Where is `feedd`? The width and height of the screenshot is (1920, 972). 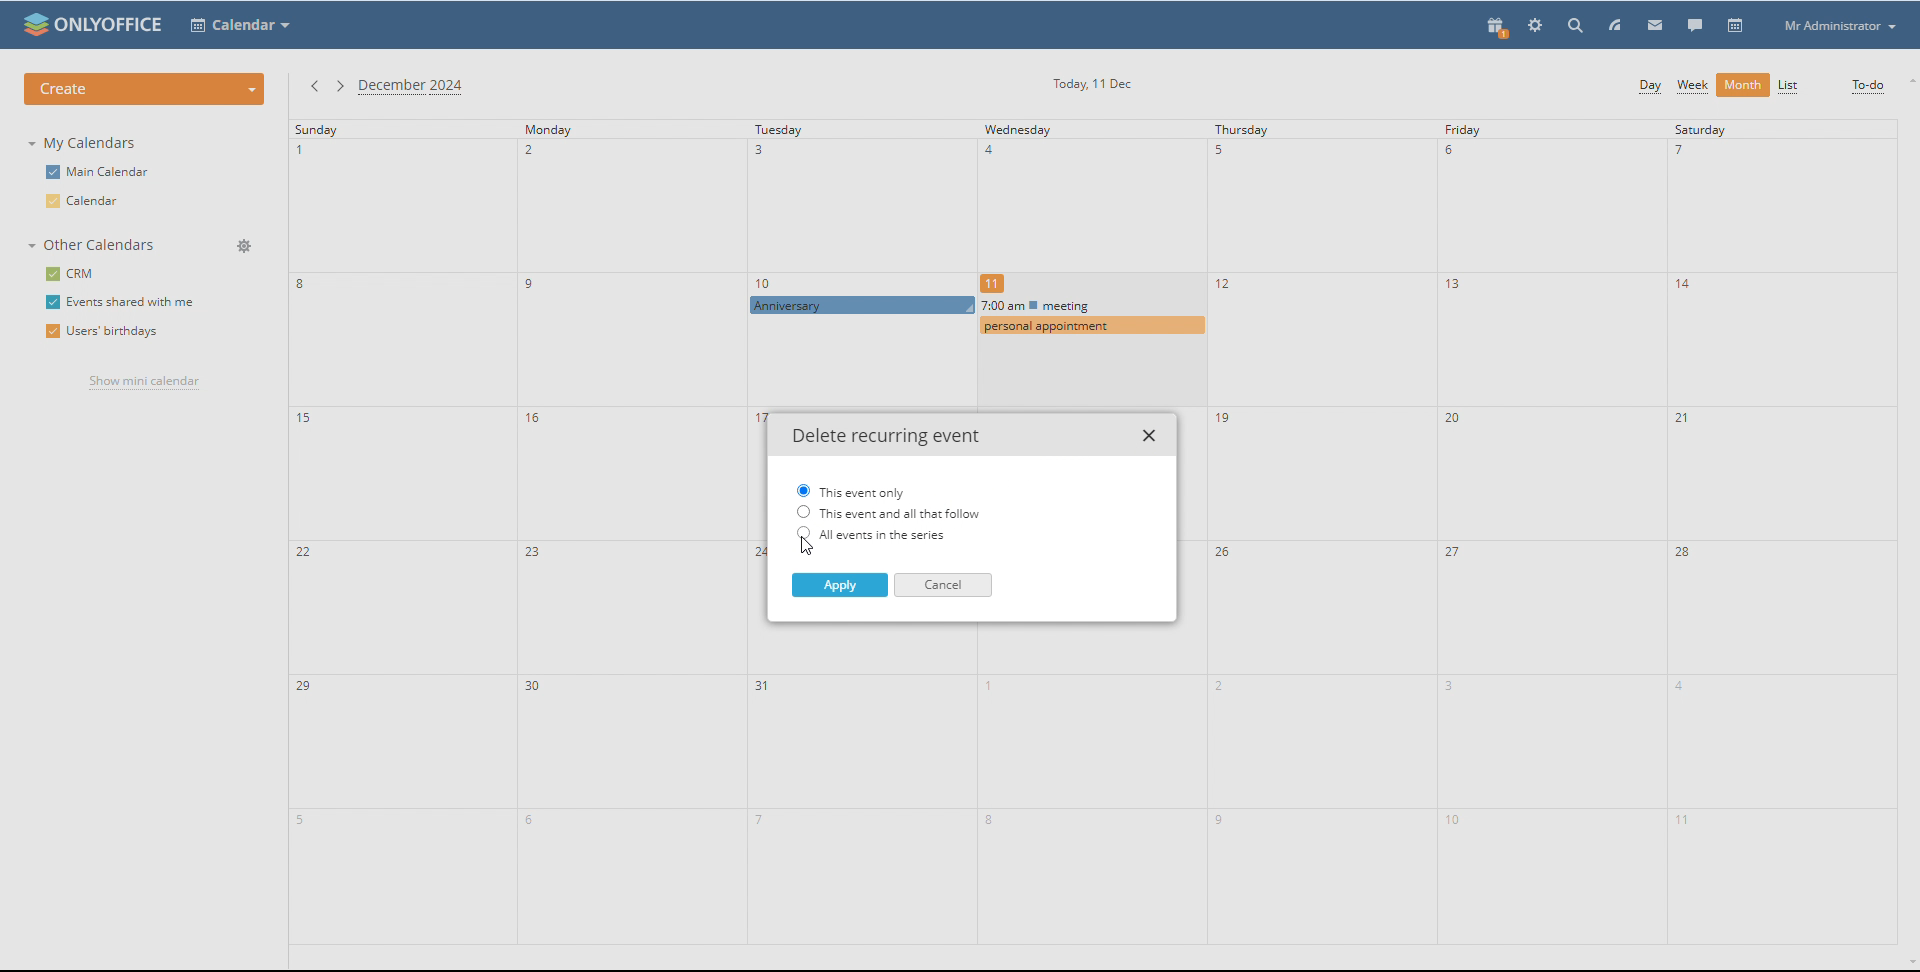
feedd is located at coordinates (1615, 25).